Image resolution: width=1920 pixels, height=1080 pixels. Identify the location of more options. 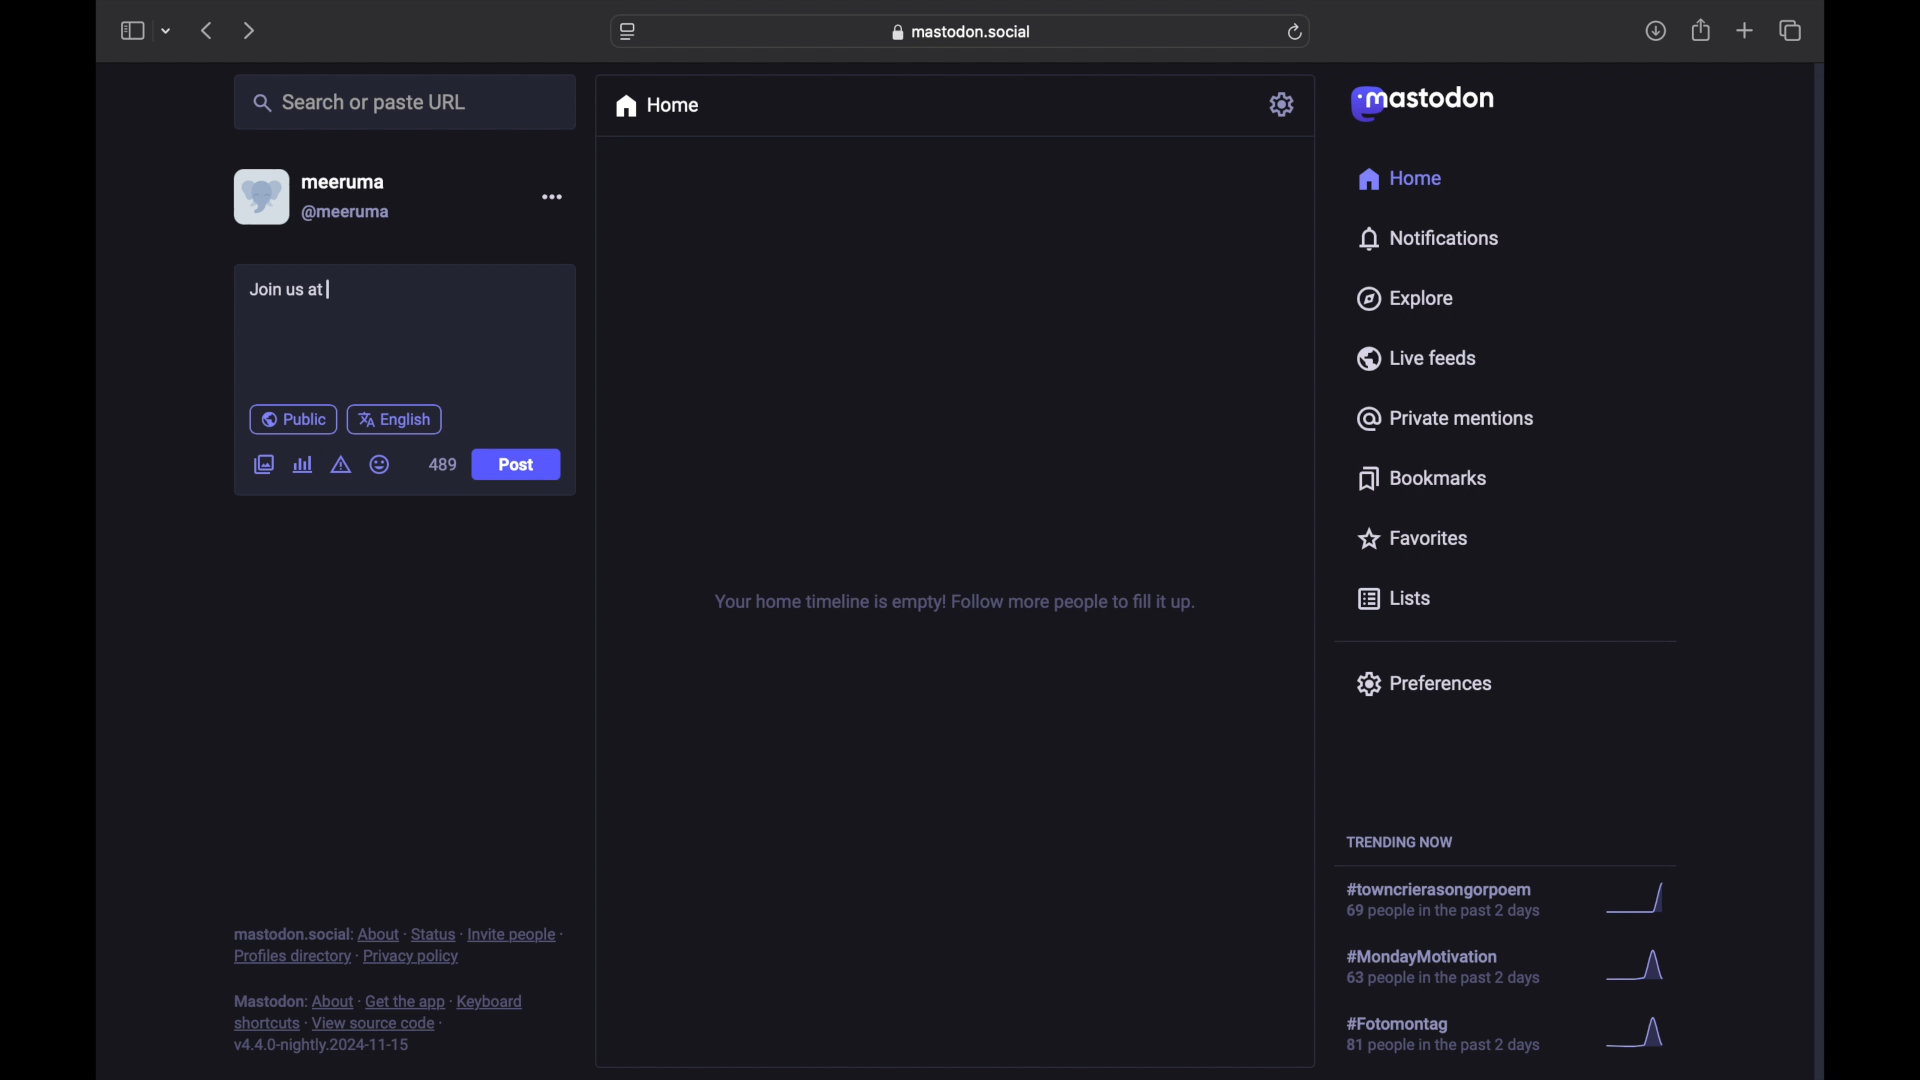
(552, 197).